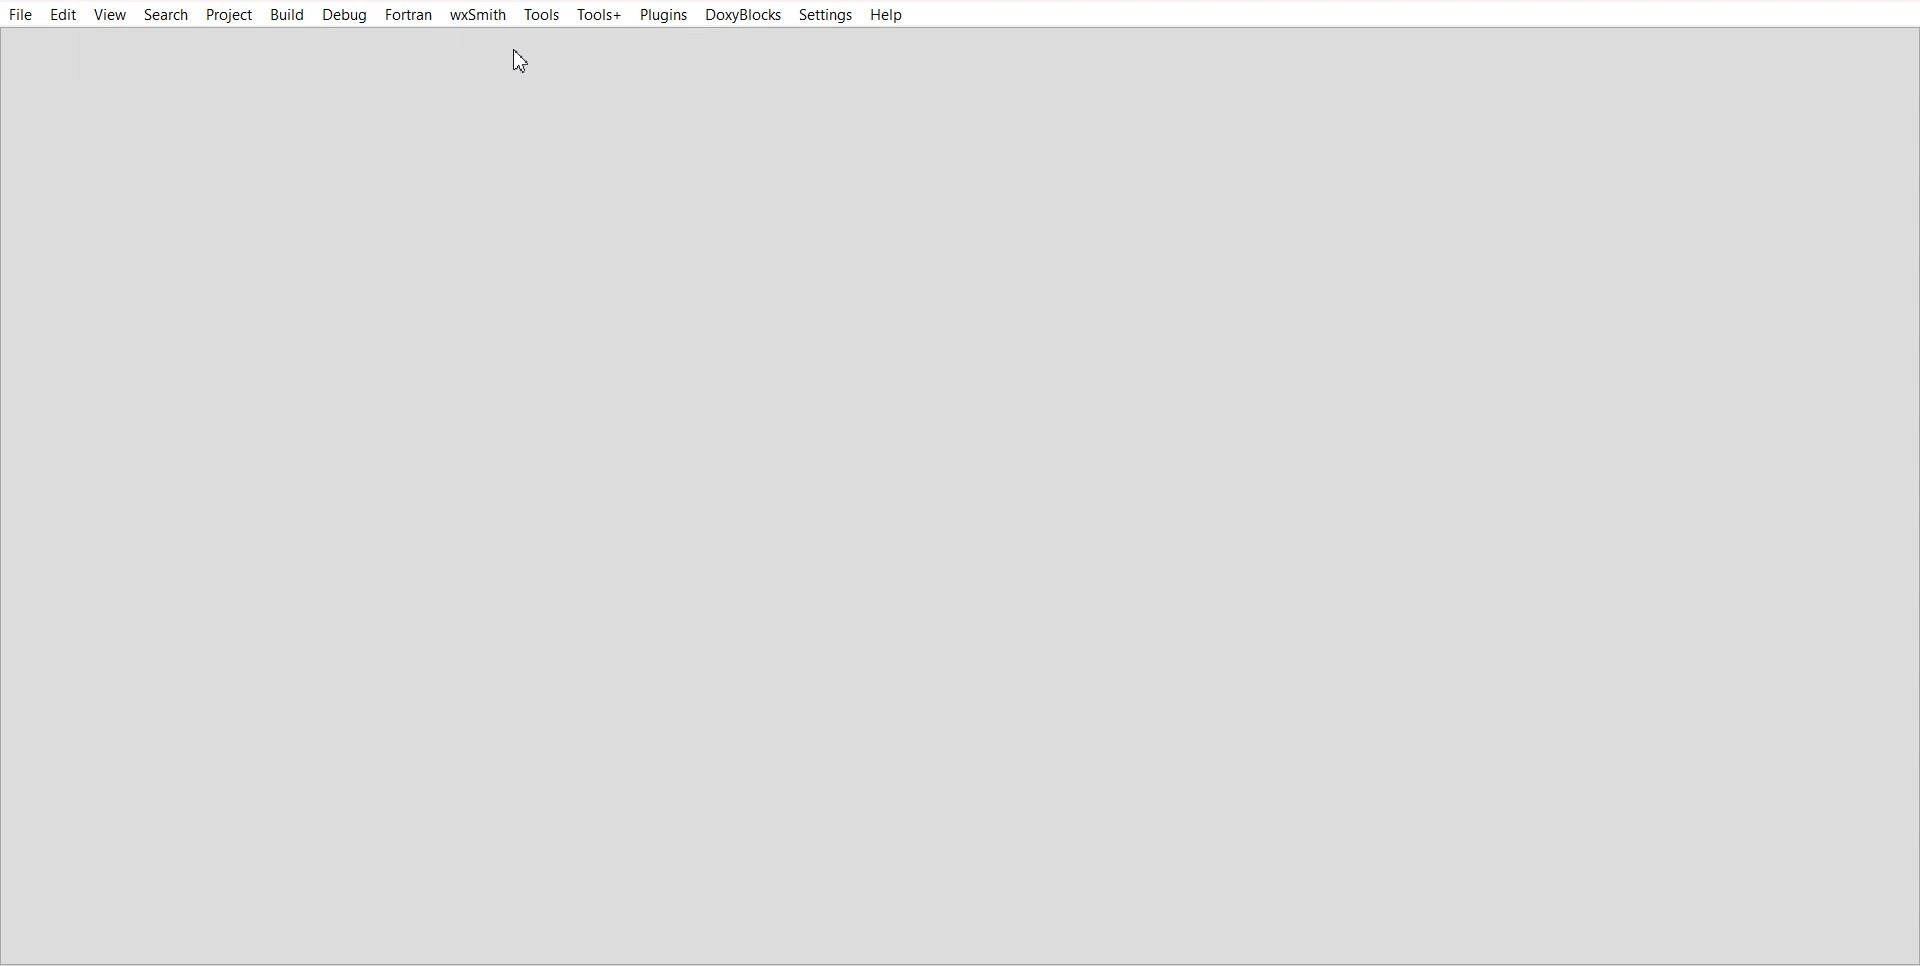  I want to click on Cursor, so click(521, 62).